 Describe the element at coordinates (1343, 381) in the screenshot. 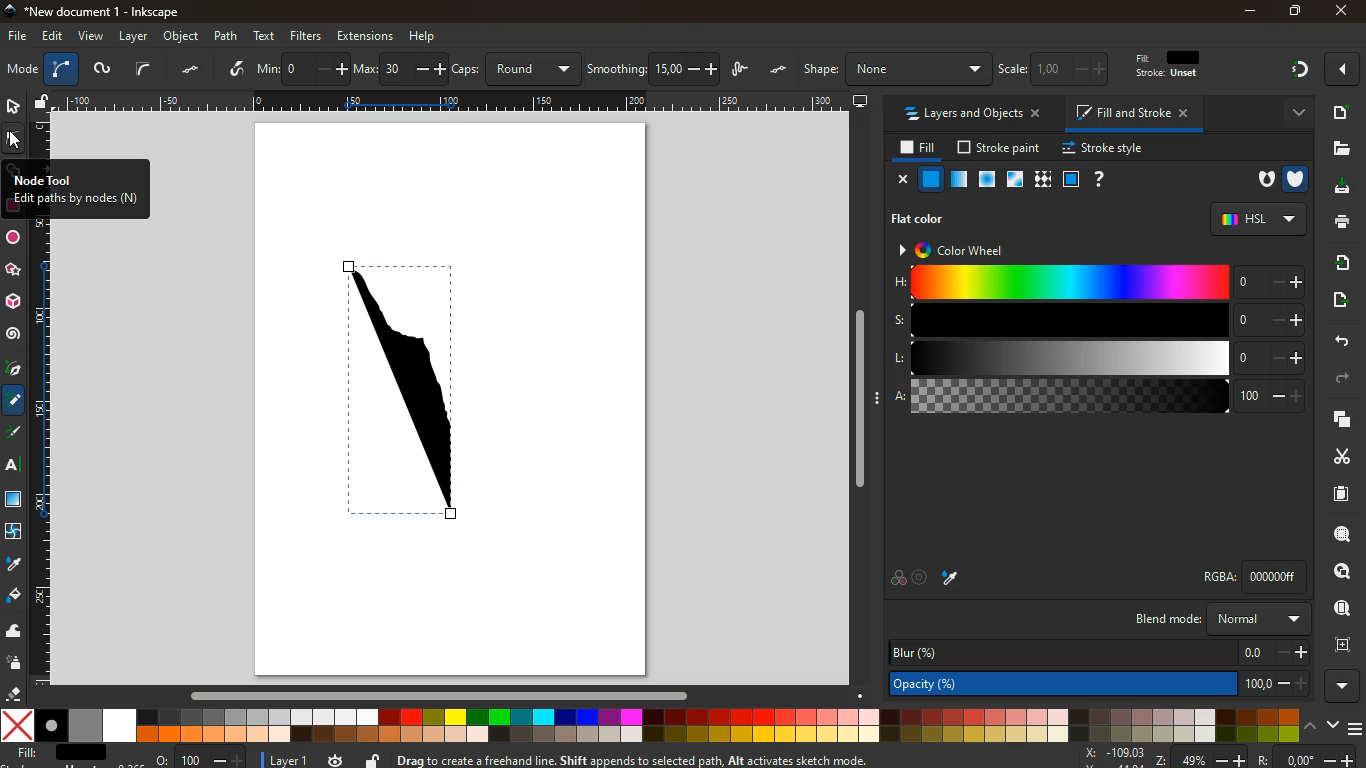

I see `forward` at that location.